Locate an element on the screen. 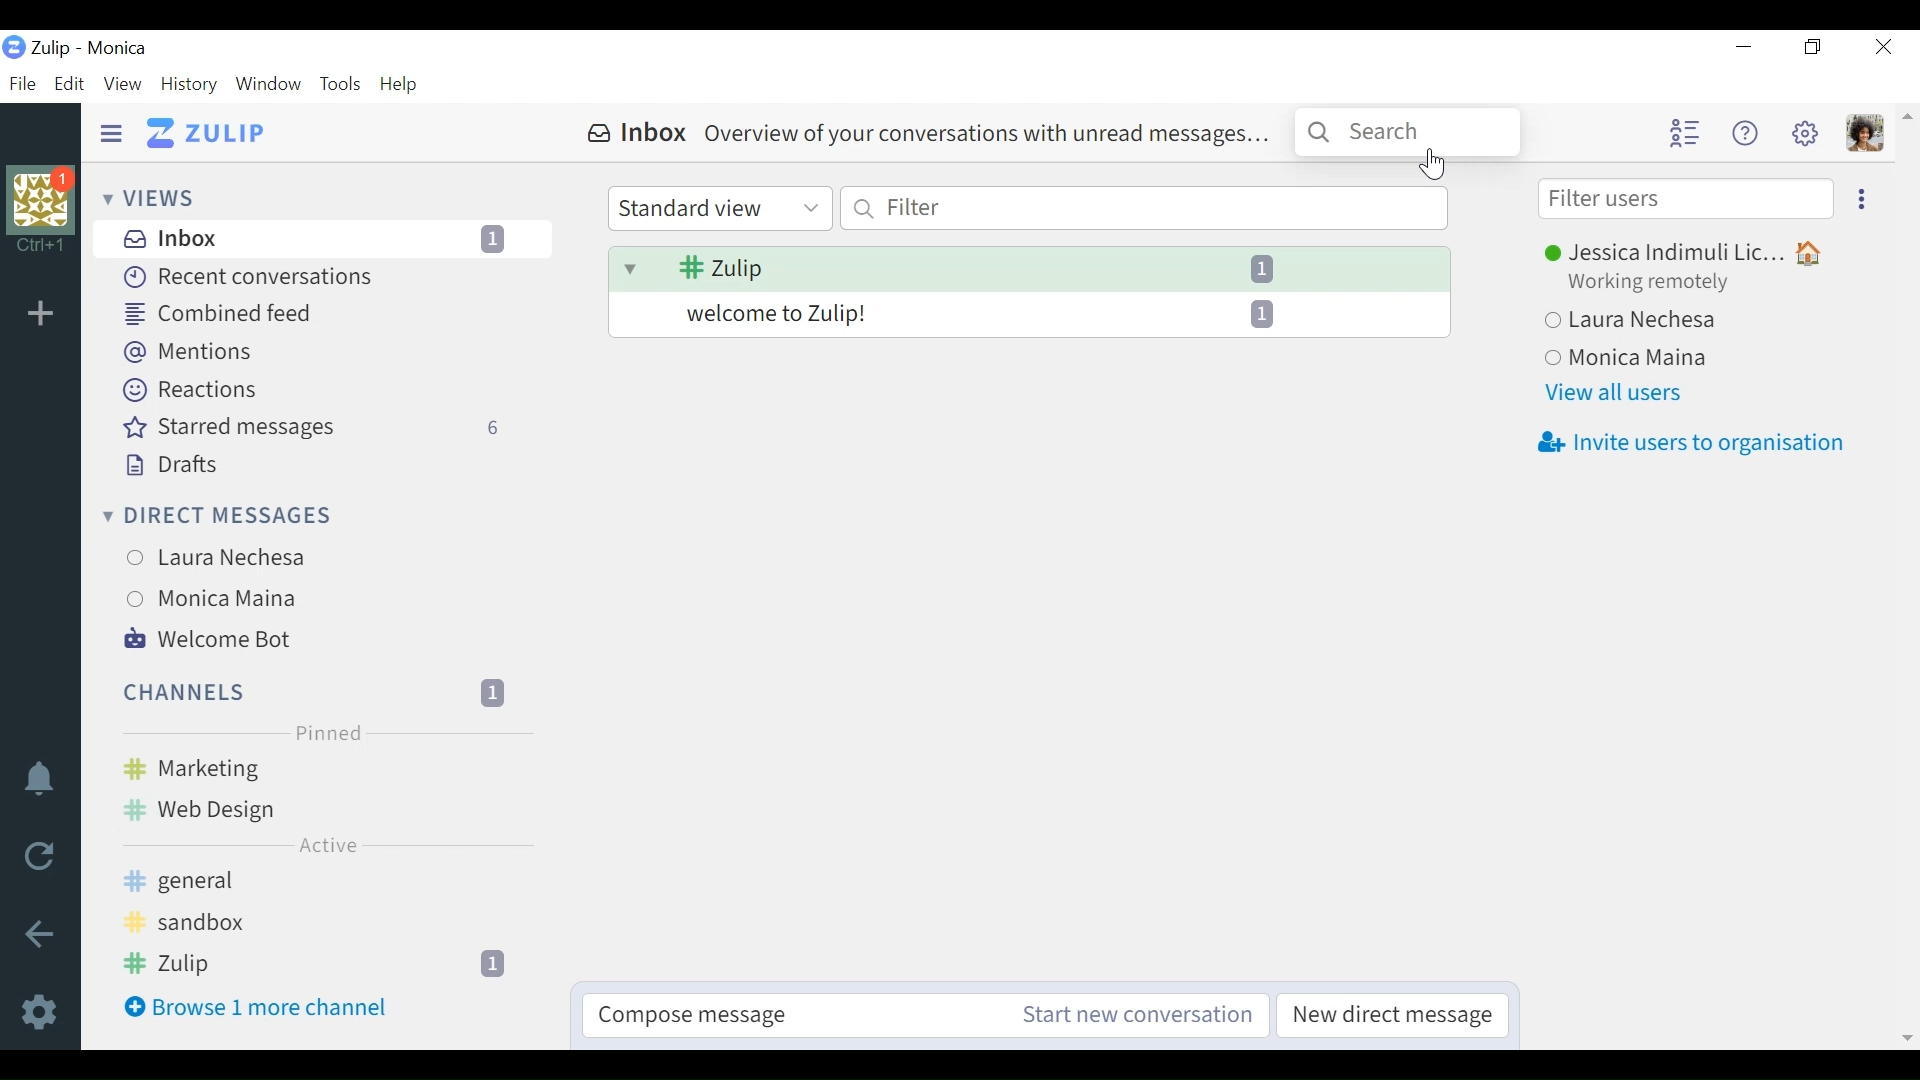 The width and height of the screenshot is (1920, 1080). Help menu is located at coordinates (1743, 133).